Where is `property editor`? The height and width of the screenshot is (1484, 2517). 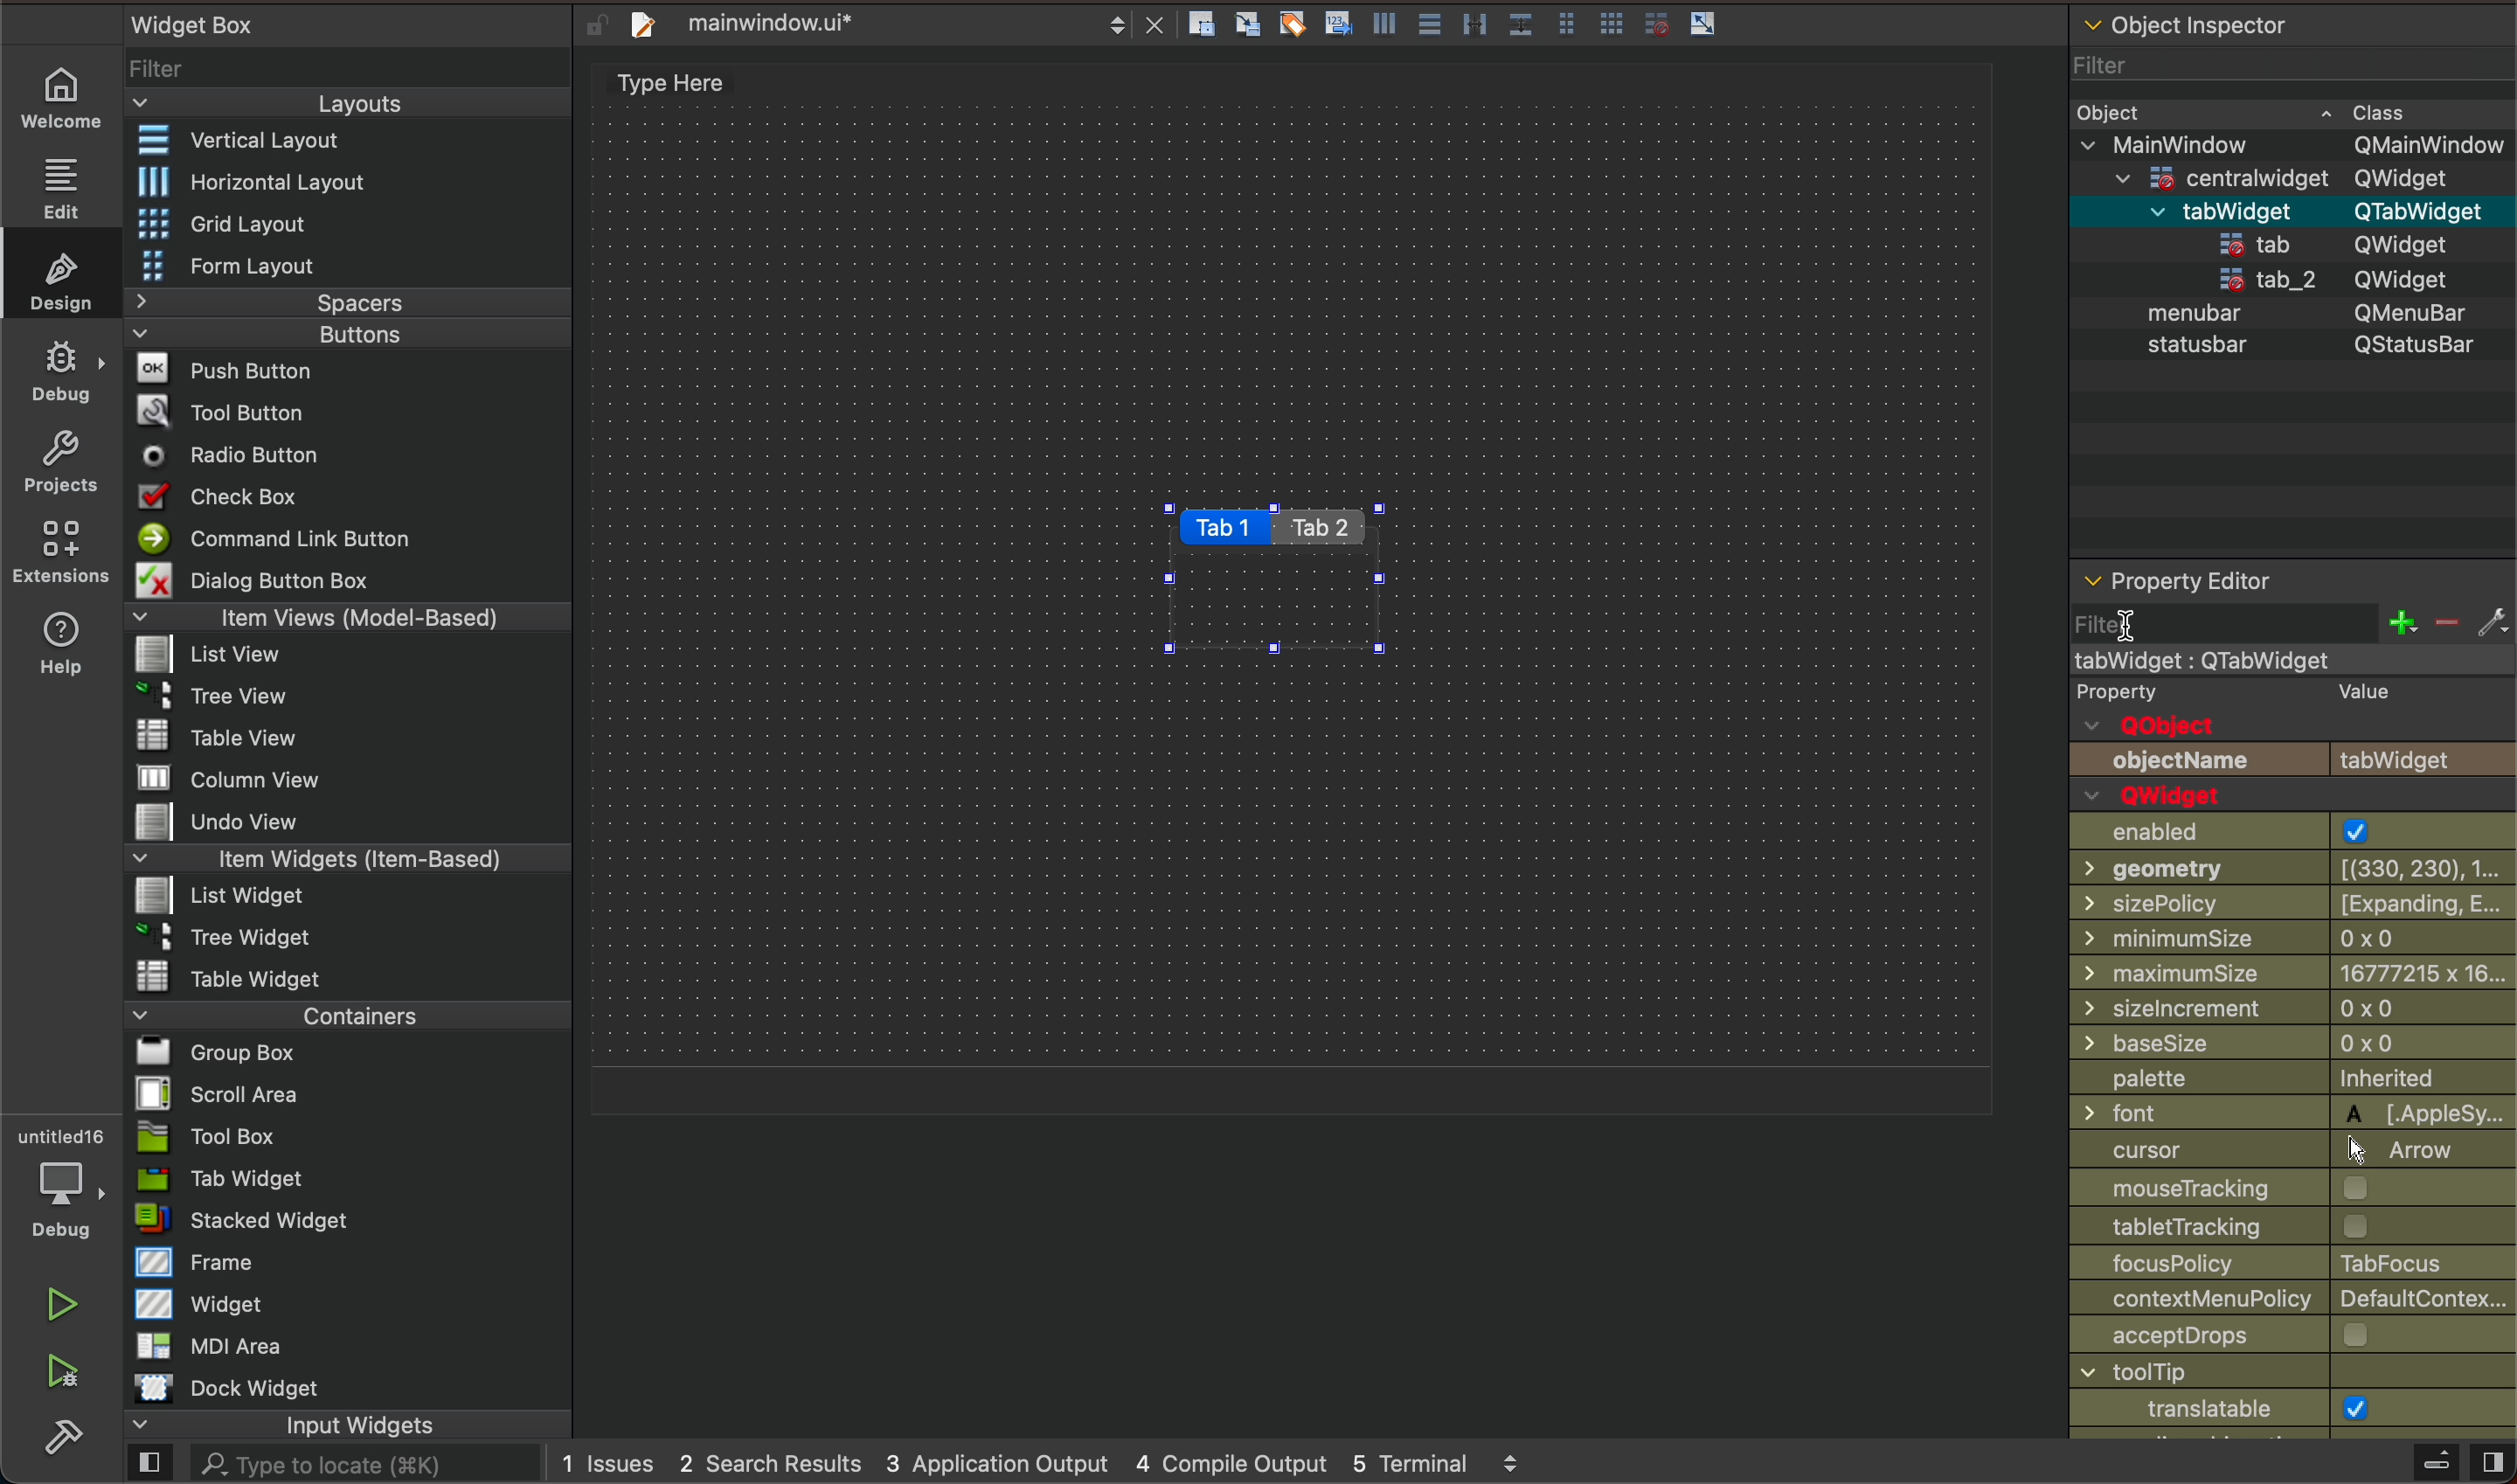
property editor is located at coordinates (2271, 576).